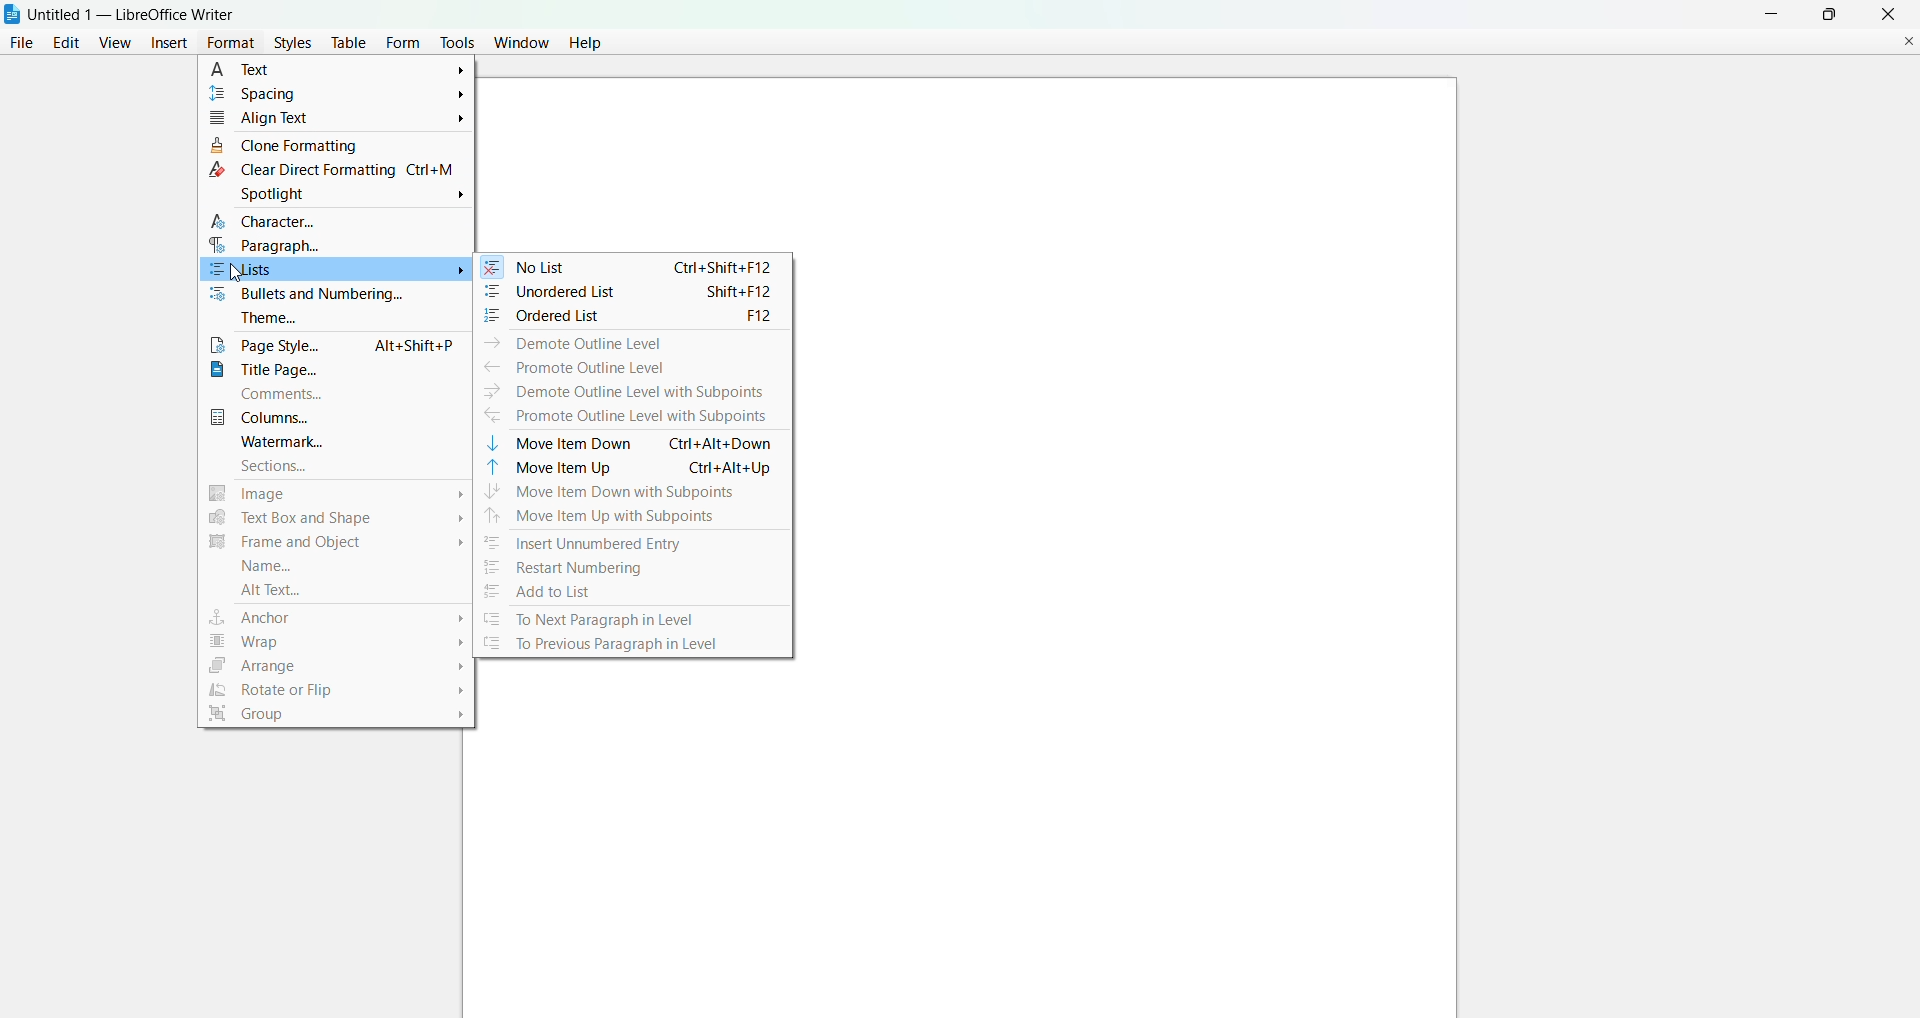 The height and width of the screenshot is (1018, 1920). What do you see at coordinates (631, 469) in the screenshot?
I see `move item up  Ctrl+Alt+Up` at bounding box center [631, 469].